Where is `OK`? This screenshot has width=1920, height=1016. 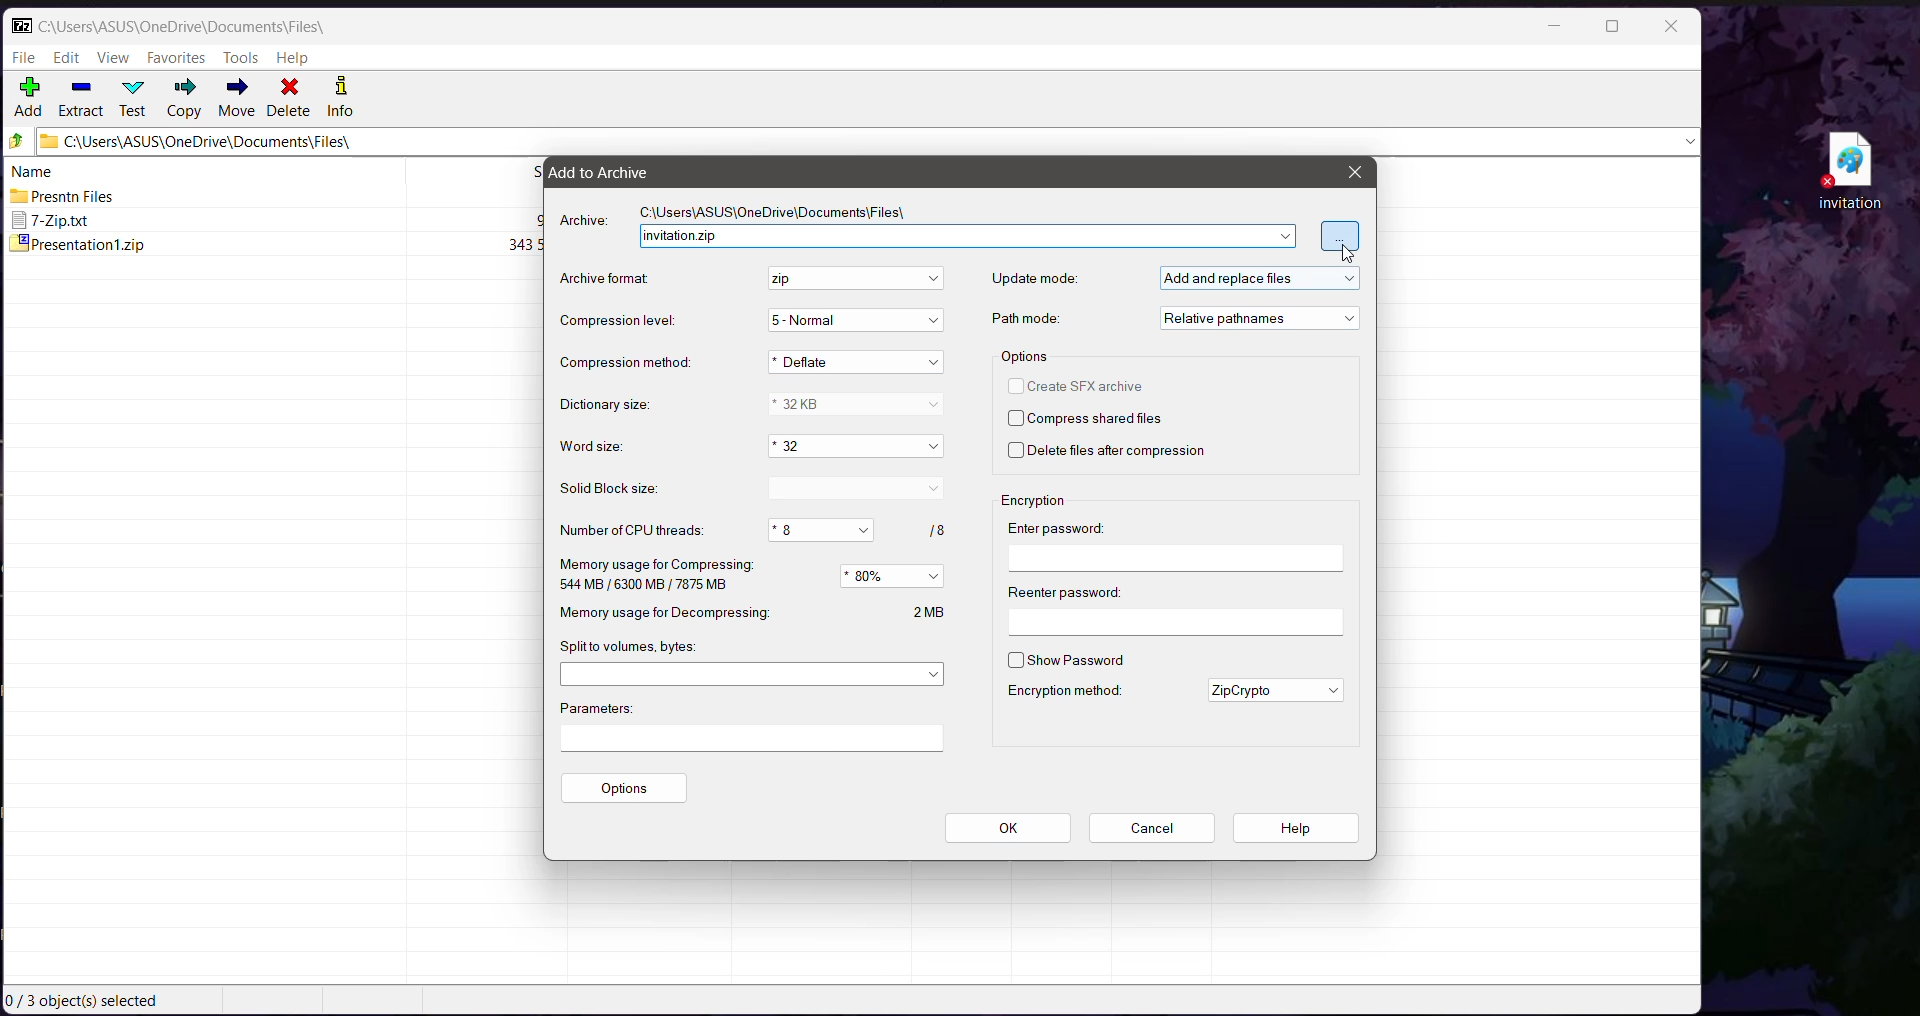 OK is located at coordinates (1009, 829).